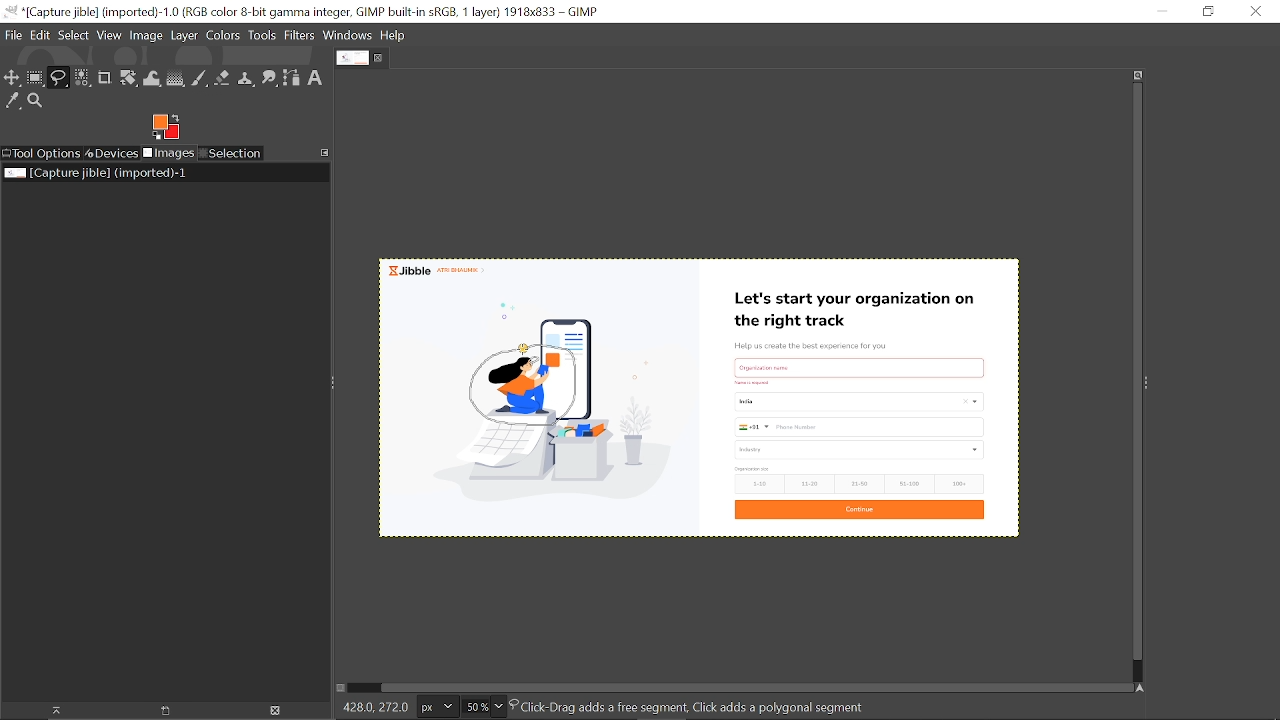  I want to click on Selection, so click(230, 154).